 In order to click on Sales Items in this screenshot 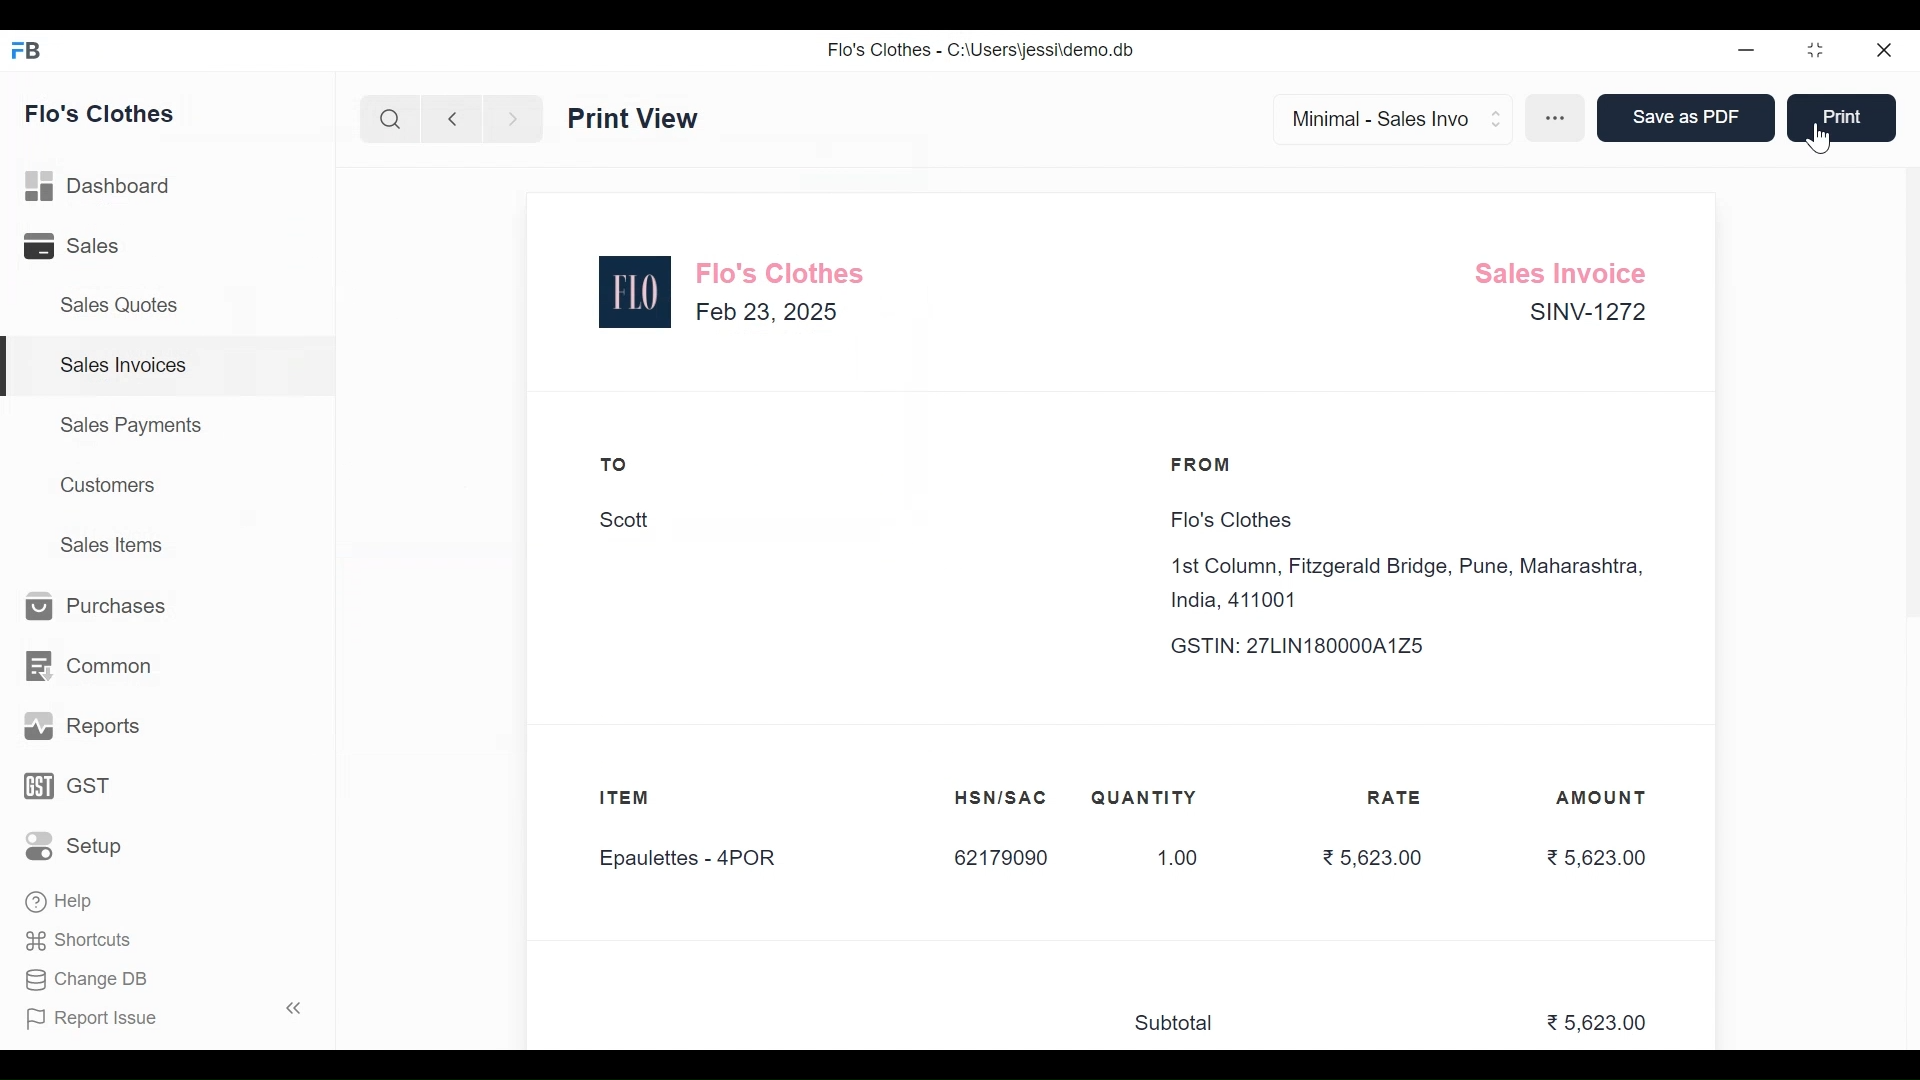, I will do `click(111, 544)`.